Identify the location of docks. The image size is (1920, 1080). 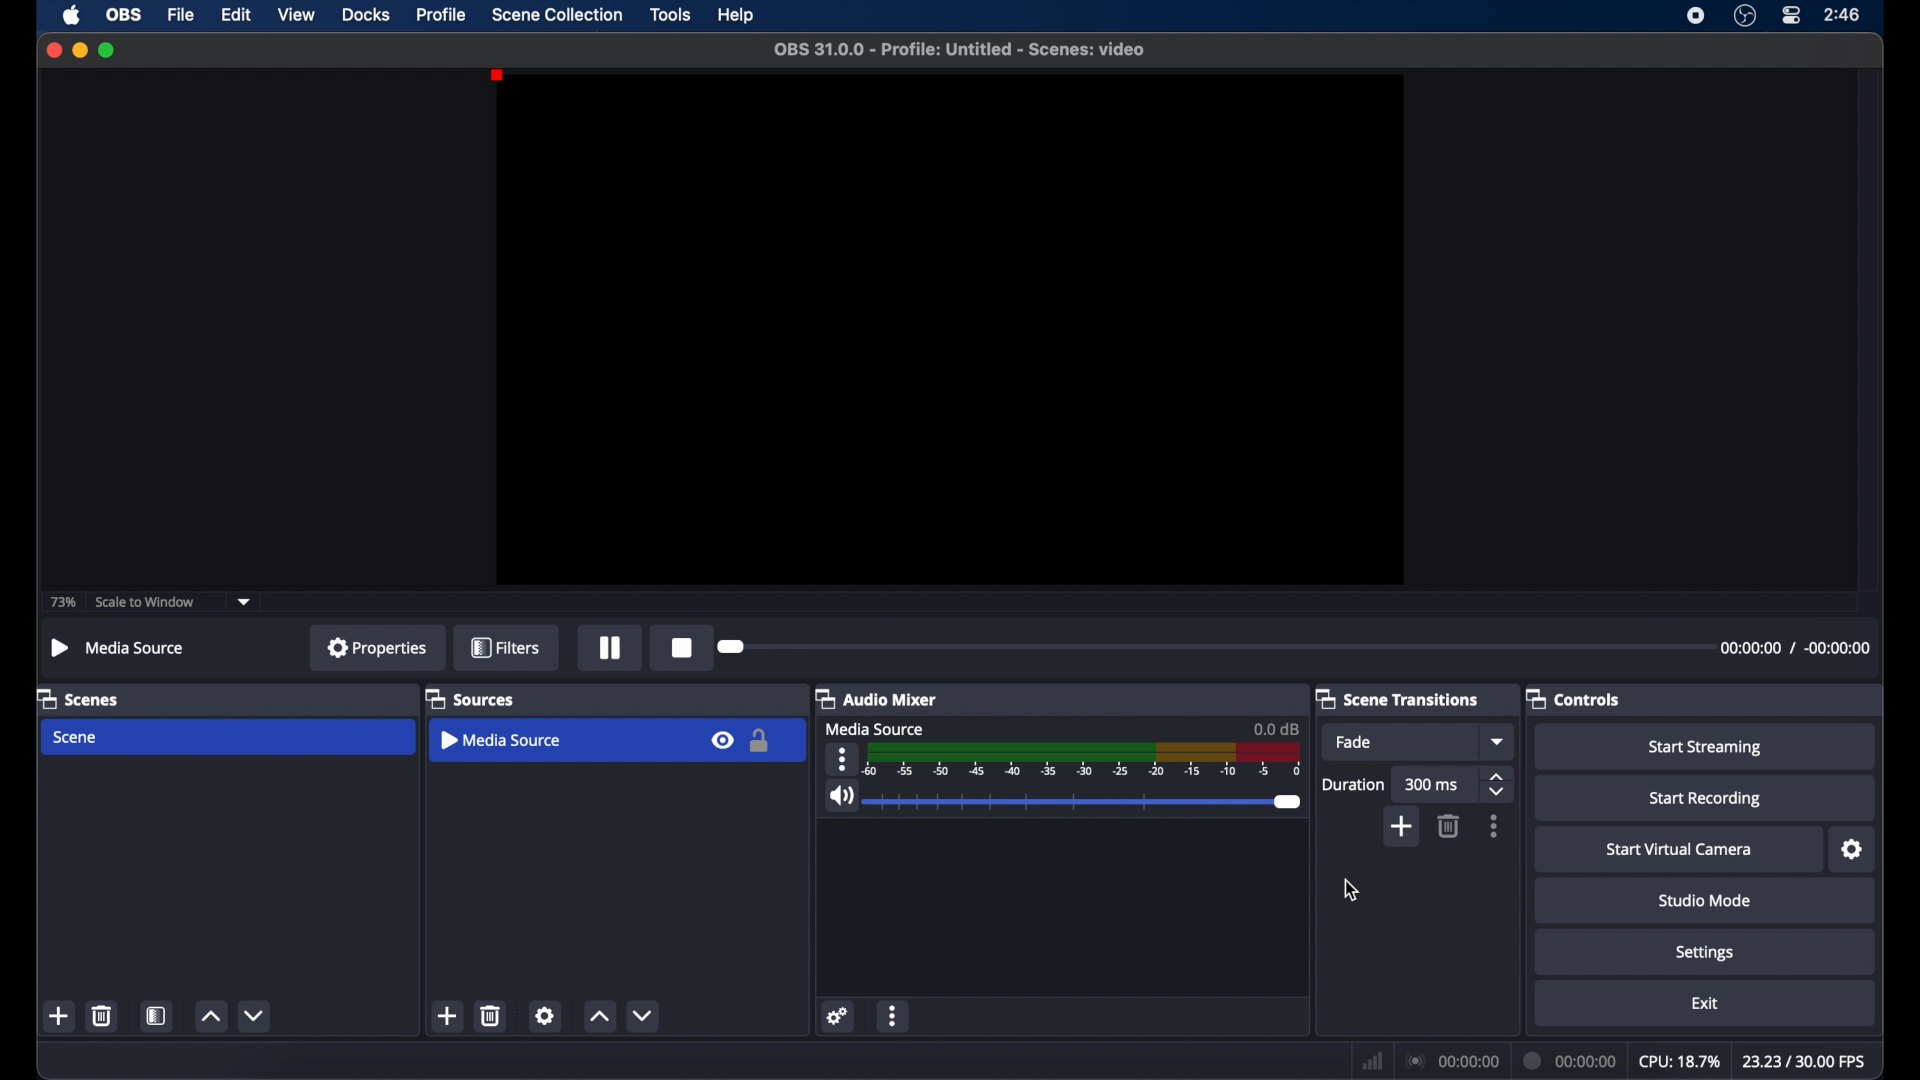
(366, 14).